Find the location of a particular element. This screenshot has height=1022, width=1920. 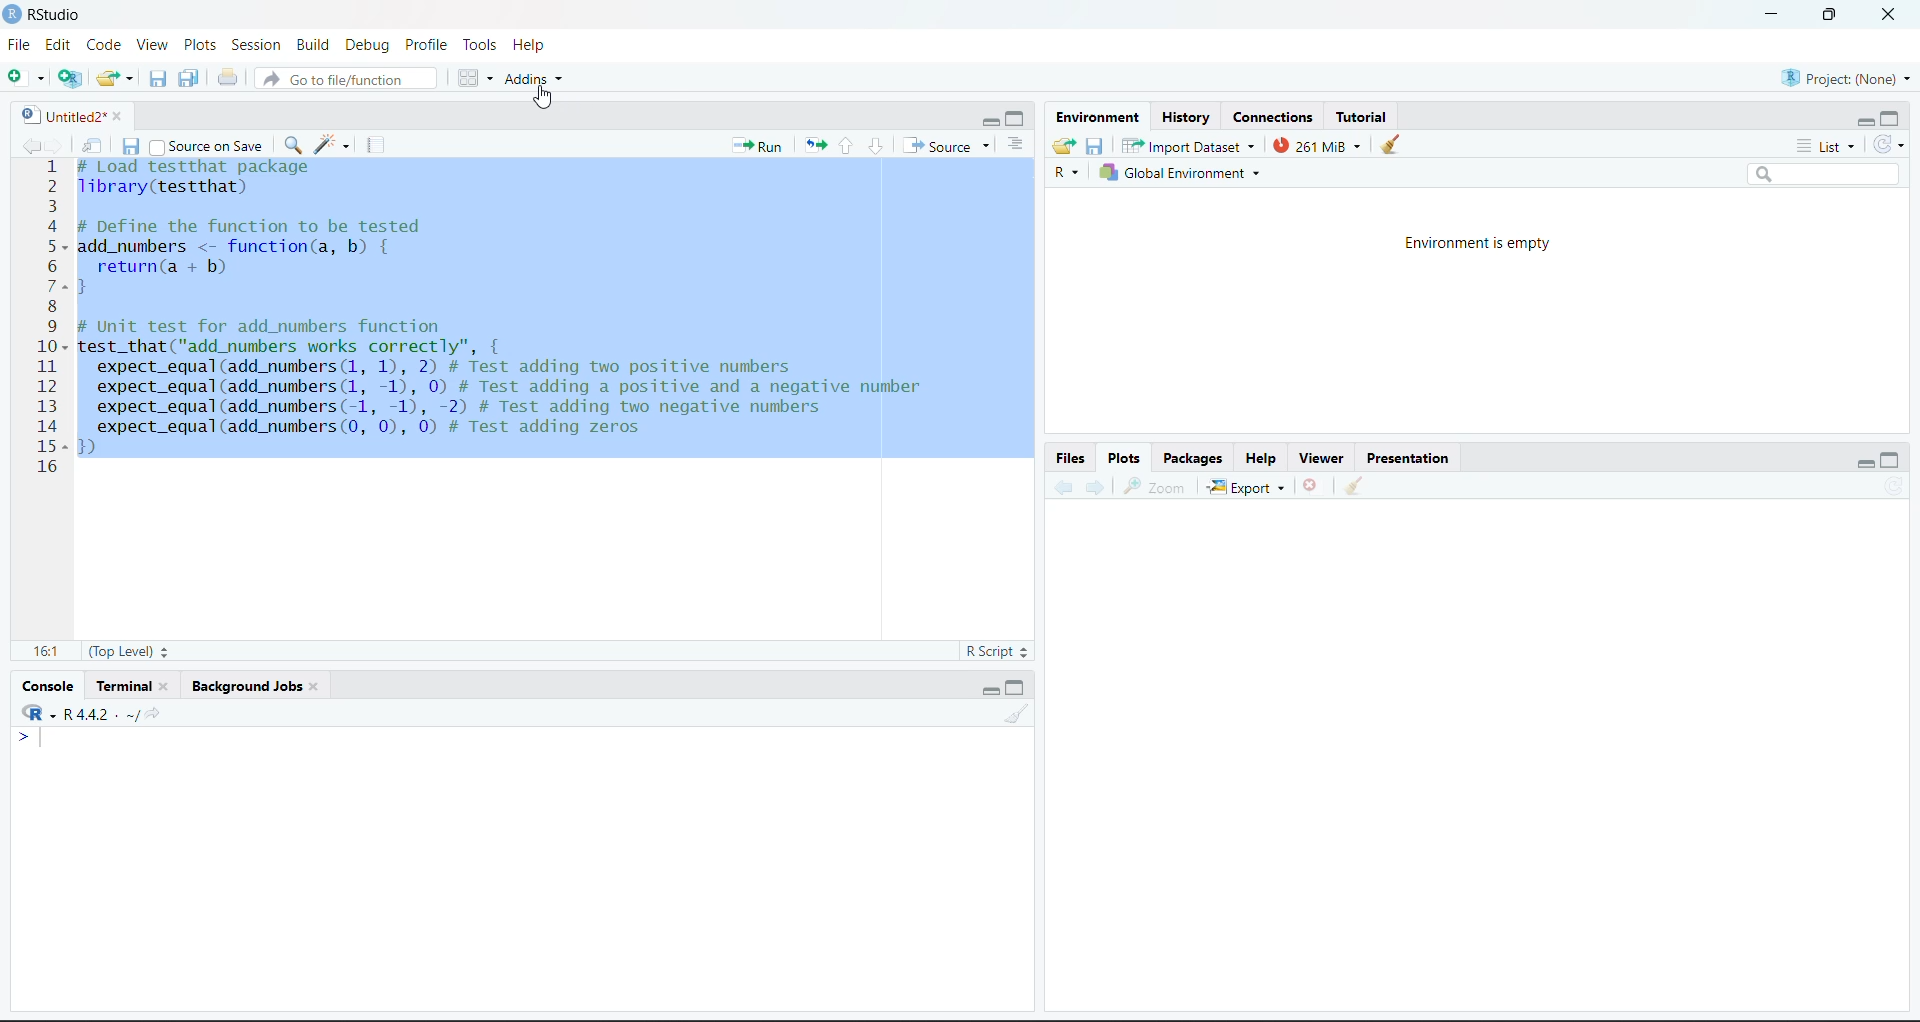

261 Mib is located at coordinates (1318, 146).